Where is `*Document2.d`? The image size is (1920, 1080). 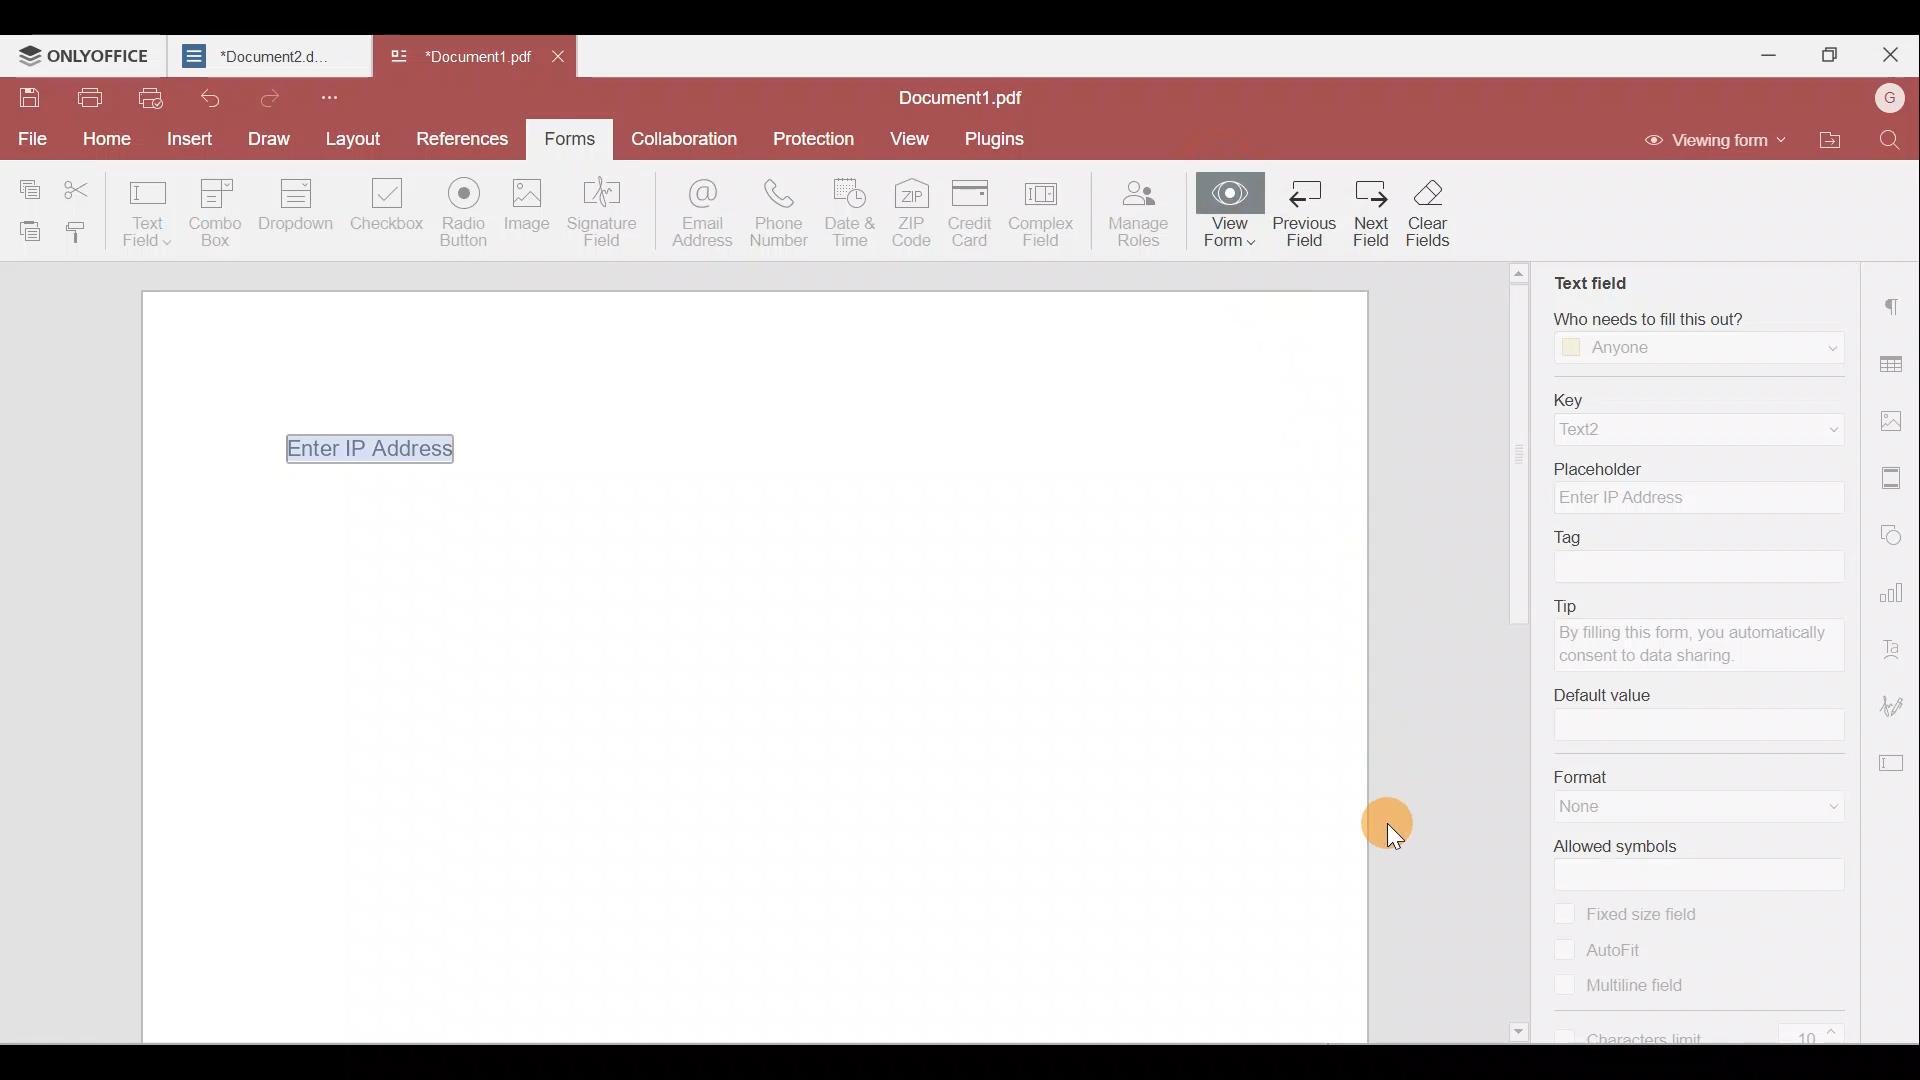
*Document2.d is located at coordinates (266, 56).